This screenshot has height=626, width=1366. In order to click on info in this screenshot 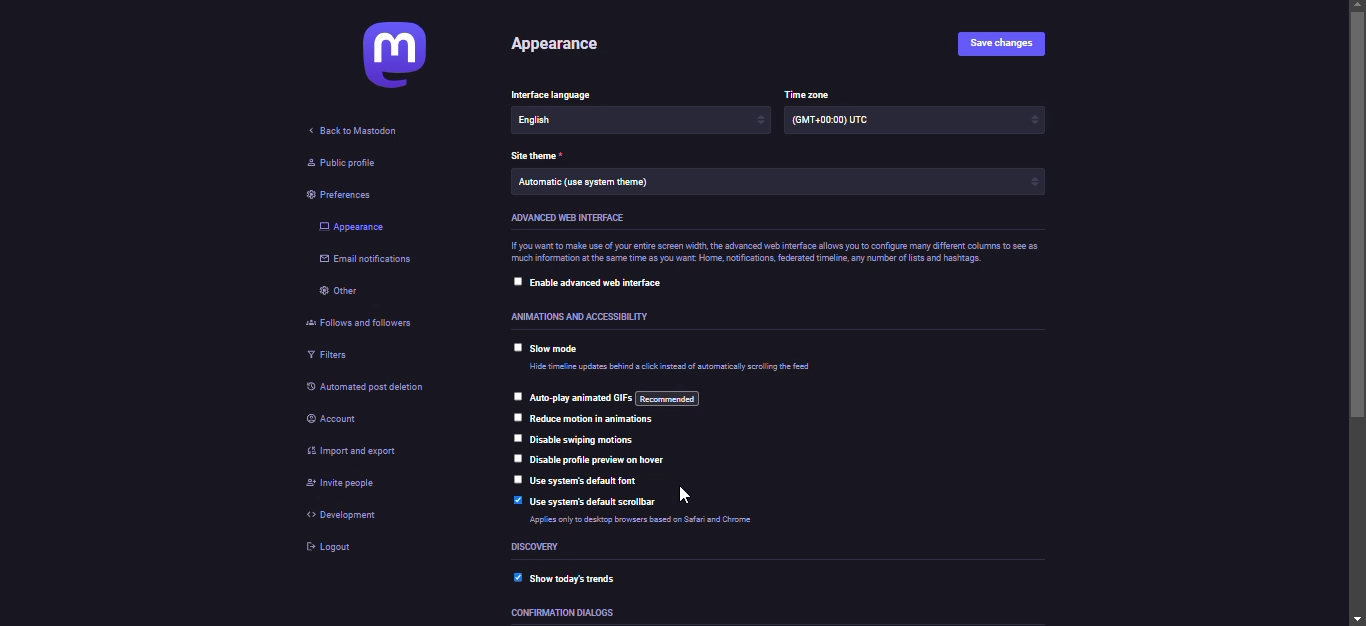, I will do `click(674, 369)`.